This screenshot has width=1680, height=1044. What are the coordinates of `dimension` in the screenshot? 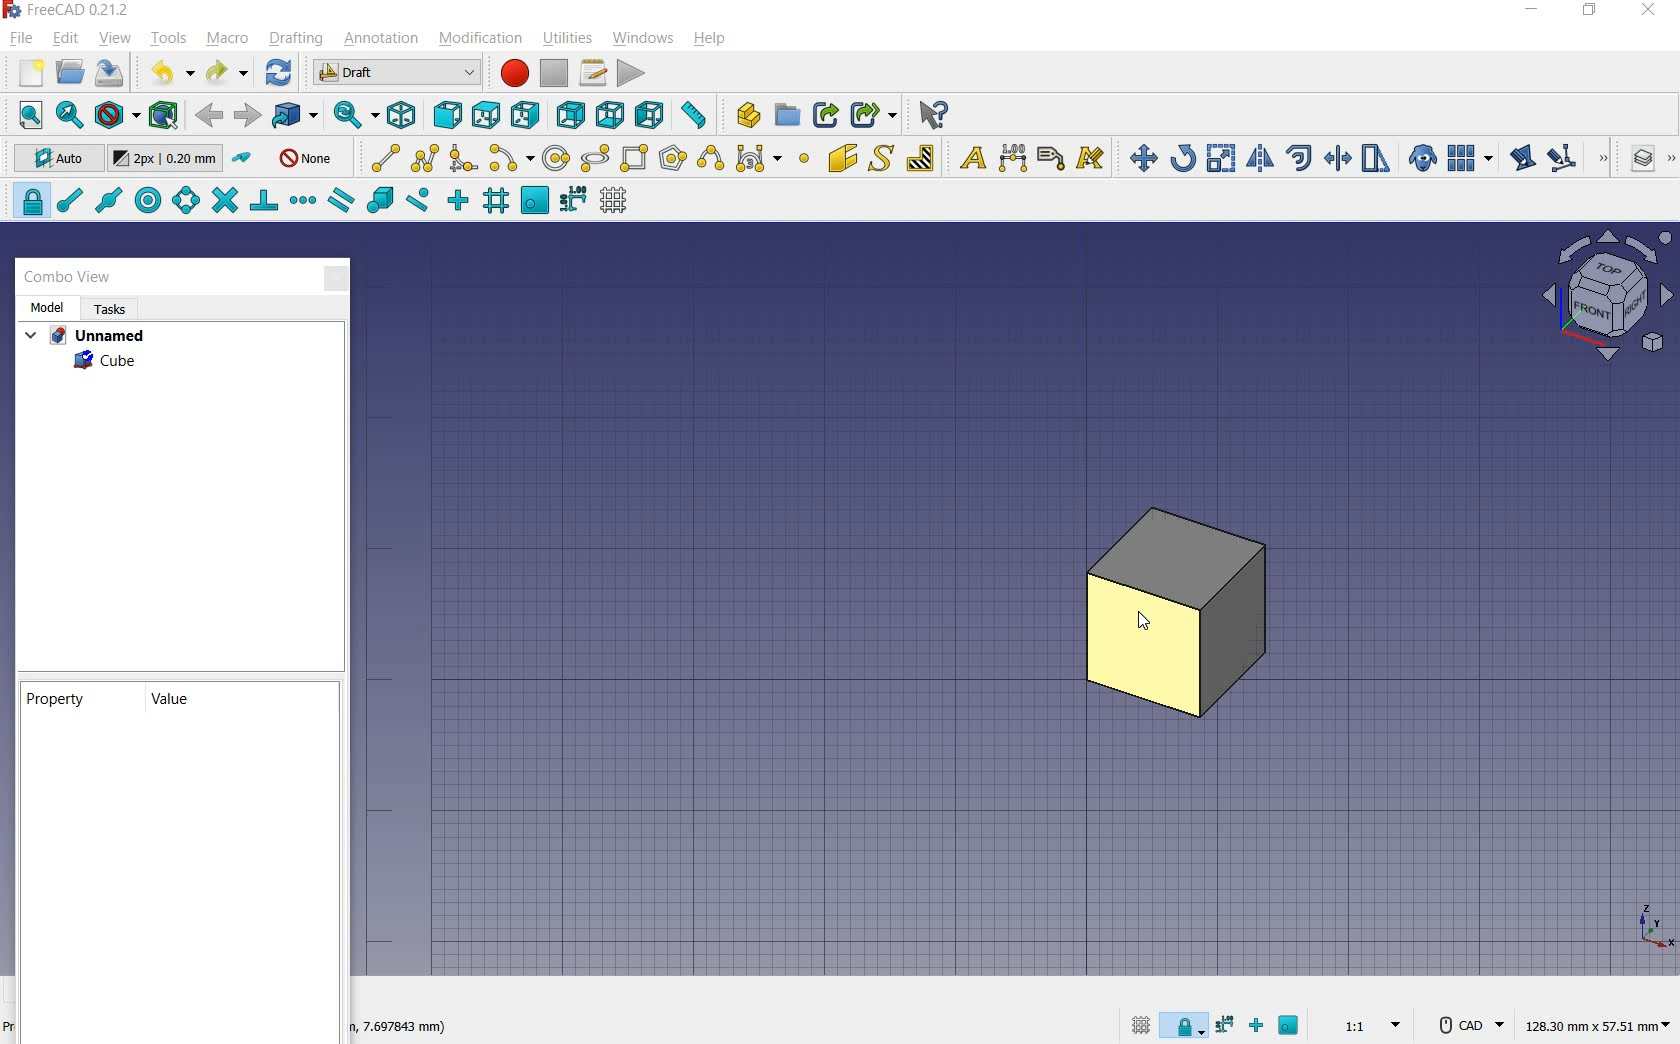 It's located at (400, 1027).